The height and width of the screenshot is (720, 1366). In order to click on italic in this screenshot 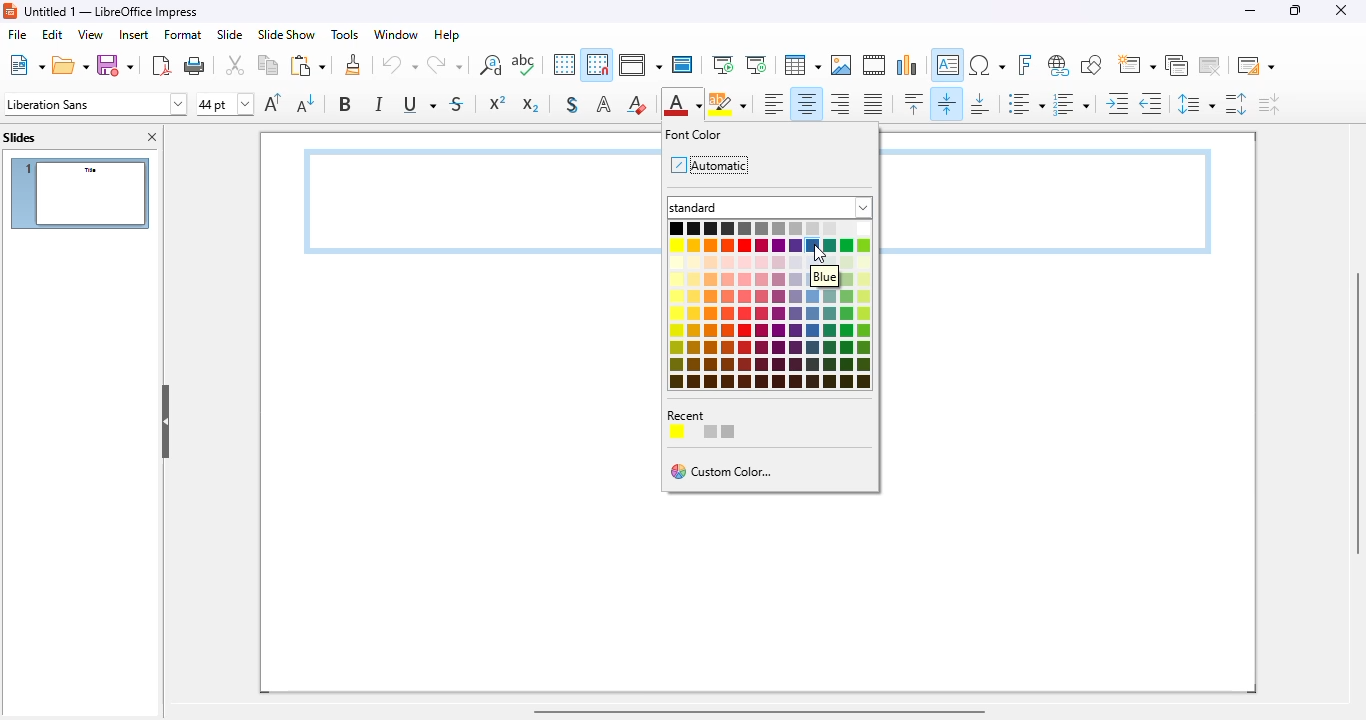, I will do `click(380, 104)`.